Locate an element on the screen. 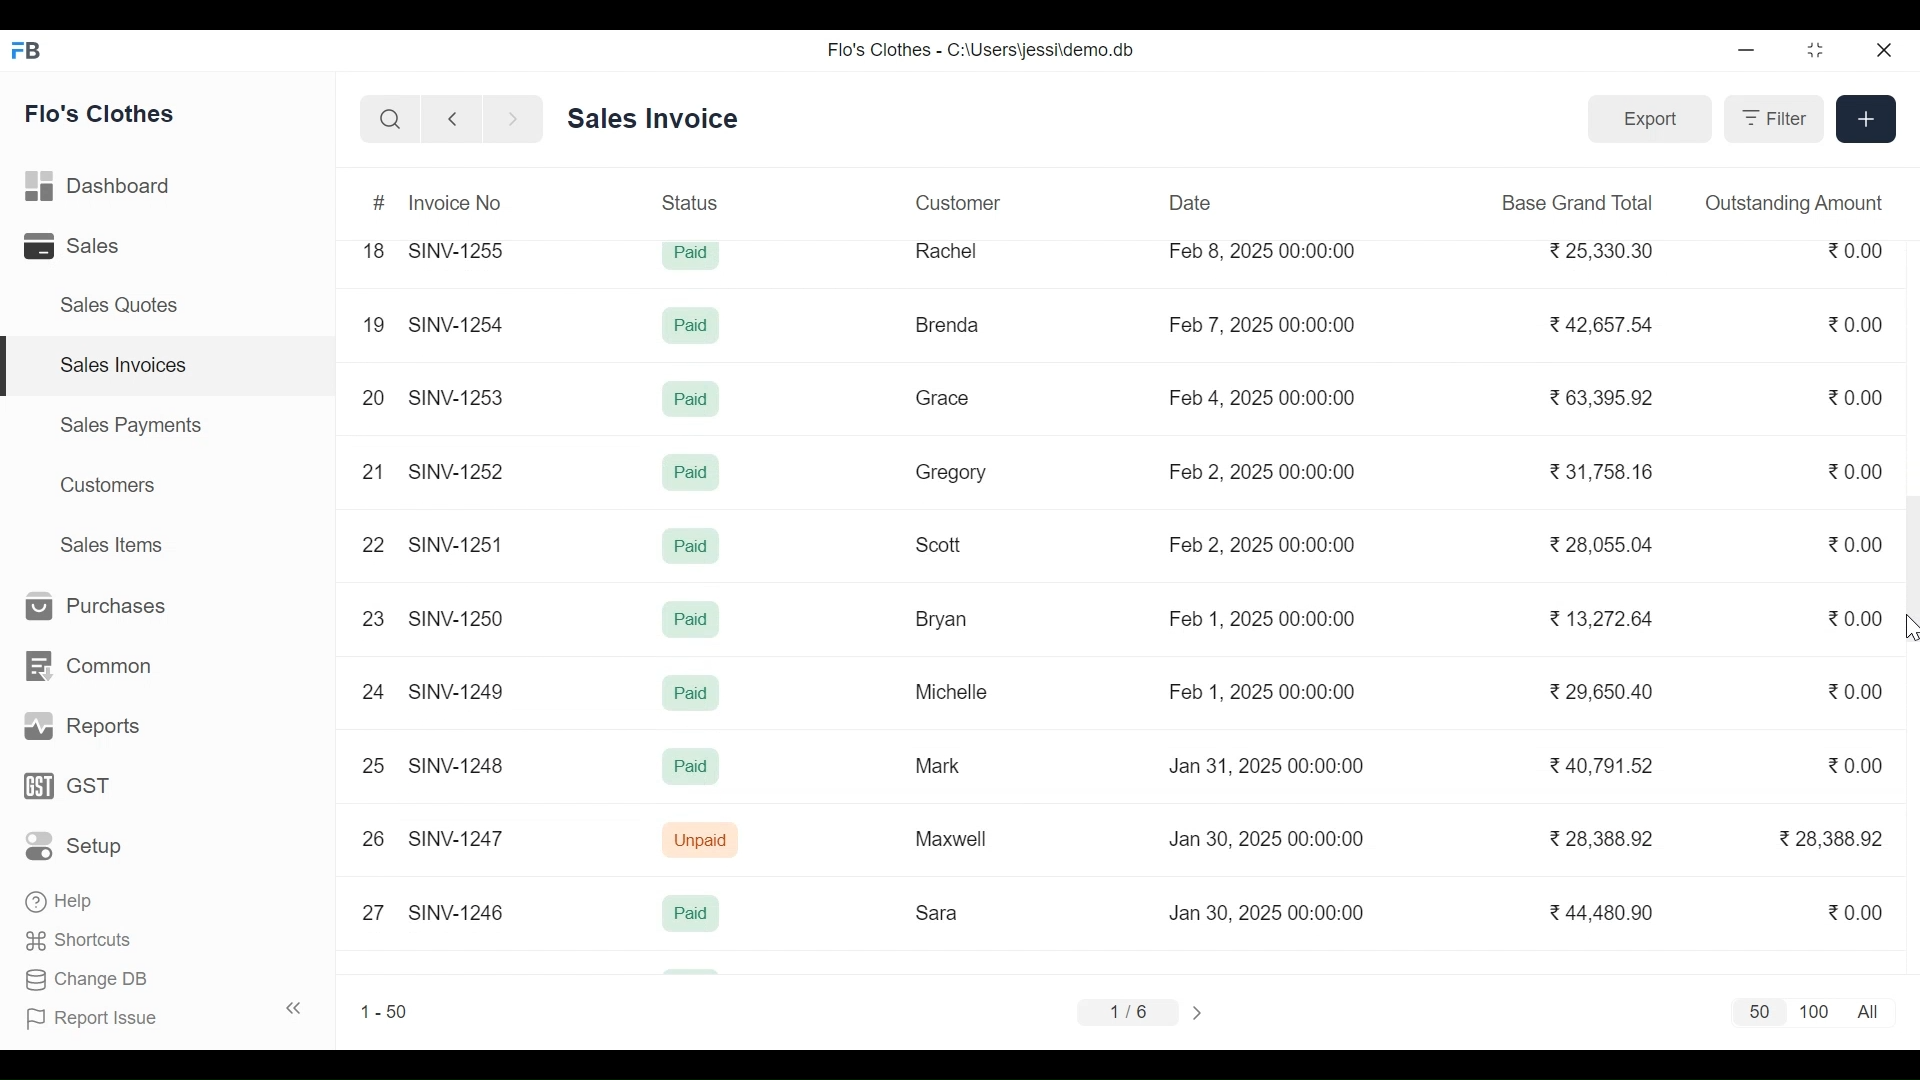 Image resolution: width=1920 pixels, height=1080 pixels. Paid is located at coordinates (690, 620).